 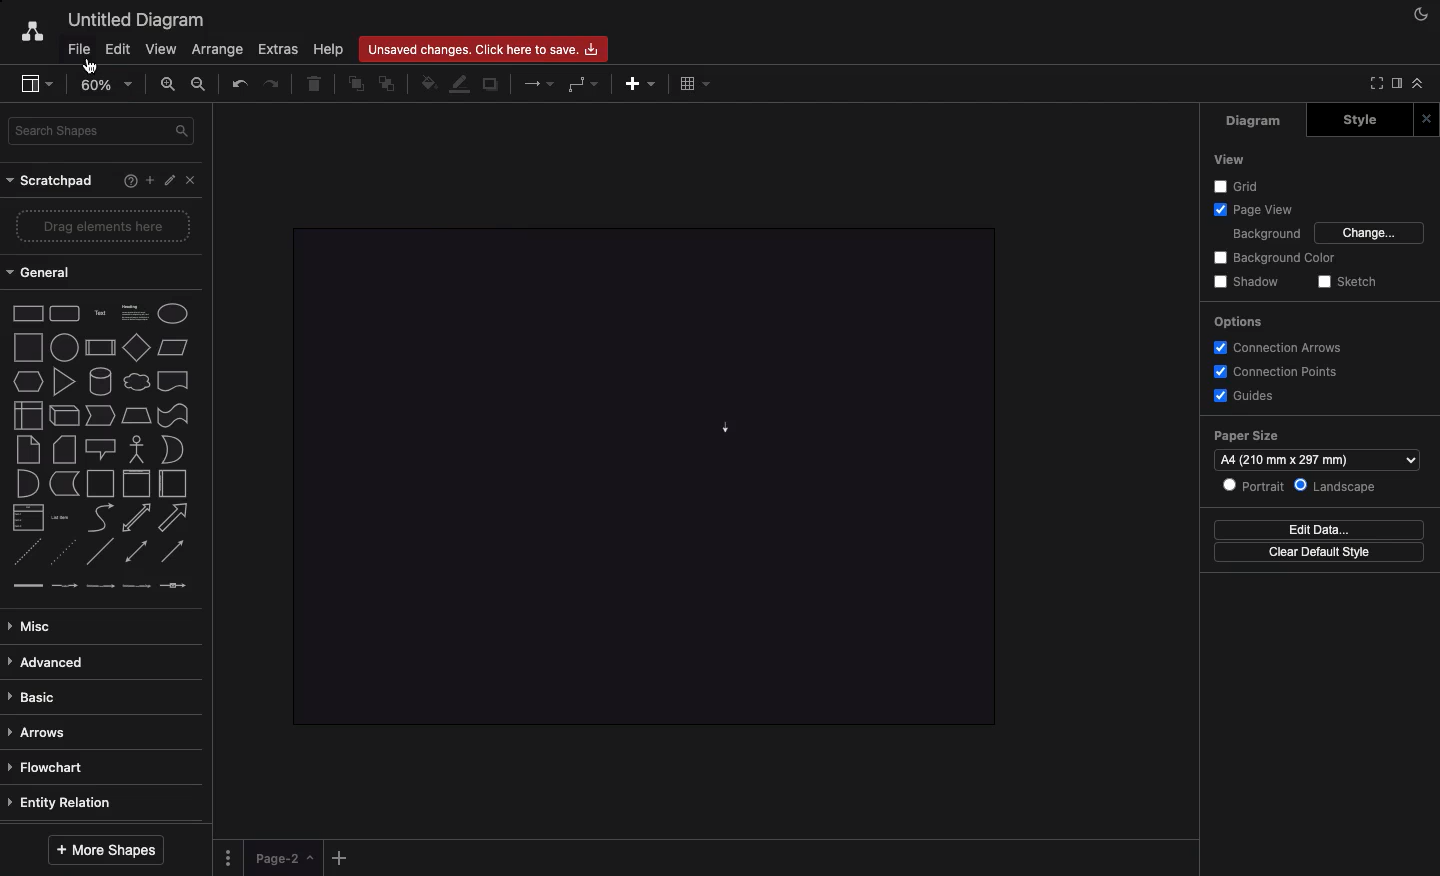 I want to click on Sidebar, so click(x=1395, y=85).